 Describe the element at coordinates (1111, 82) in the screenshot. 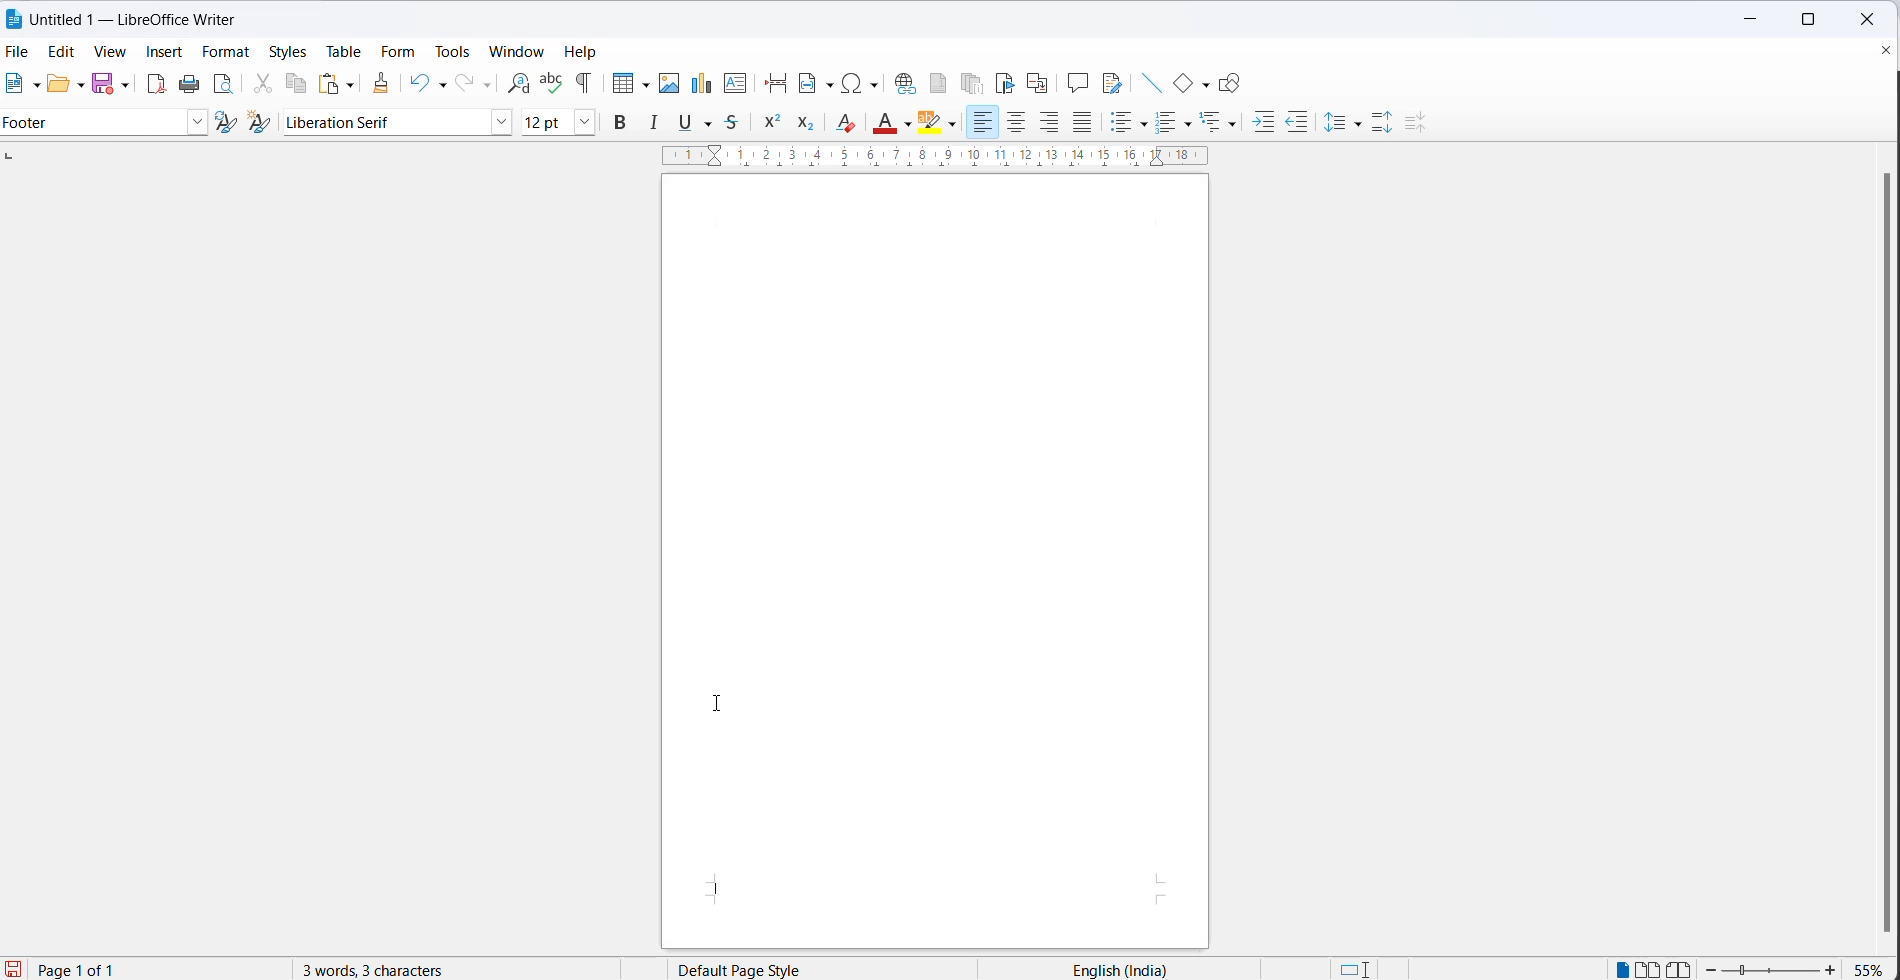

I see `show track changes functions` at that location.